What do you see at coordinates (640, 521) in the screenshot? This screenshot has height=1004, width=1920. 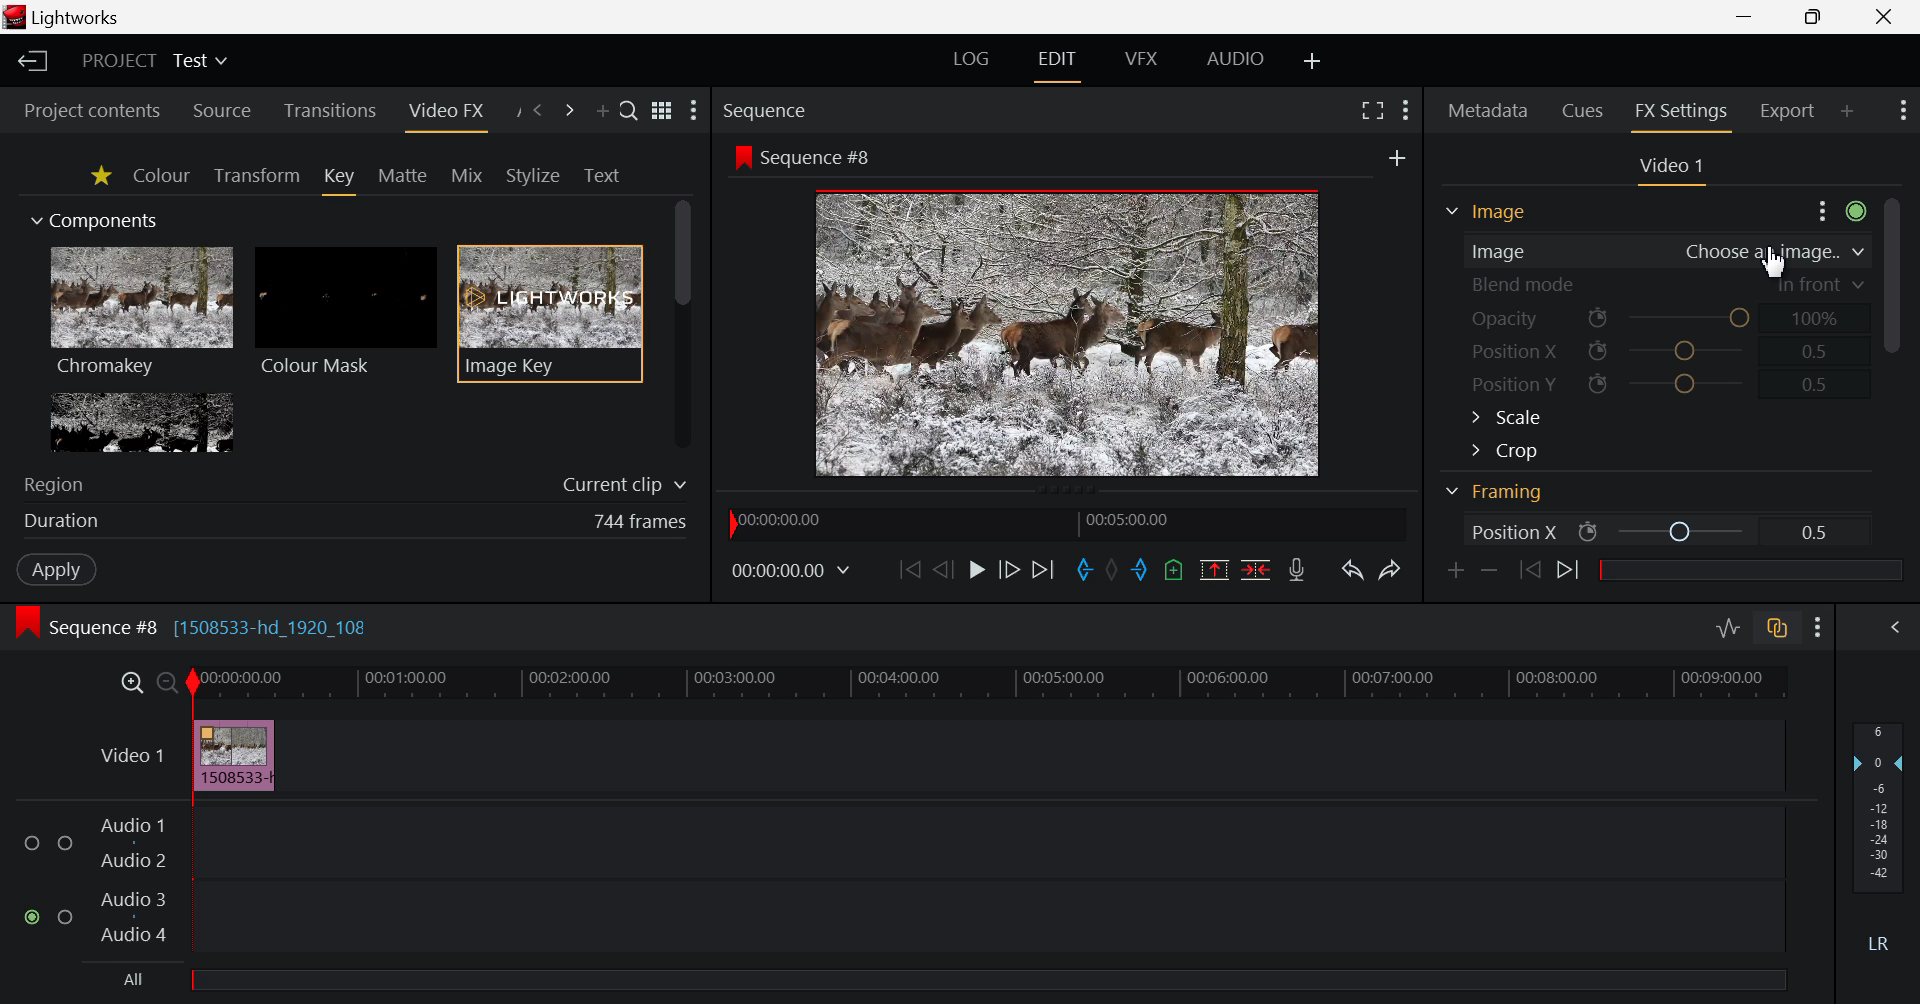 I see `744 frames` at bounding box center [640, 521].